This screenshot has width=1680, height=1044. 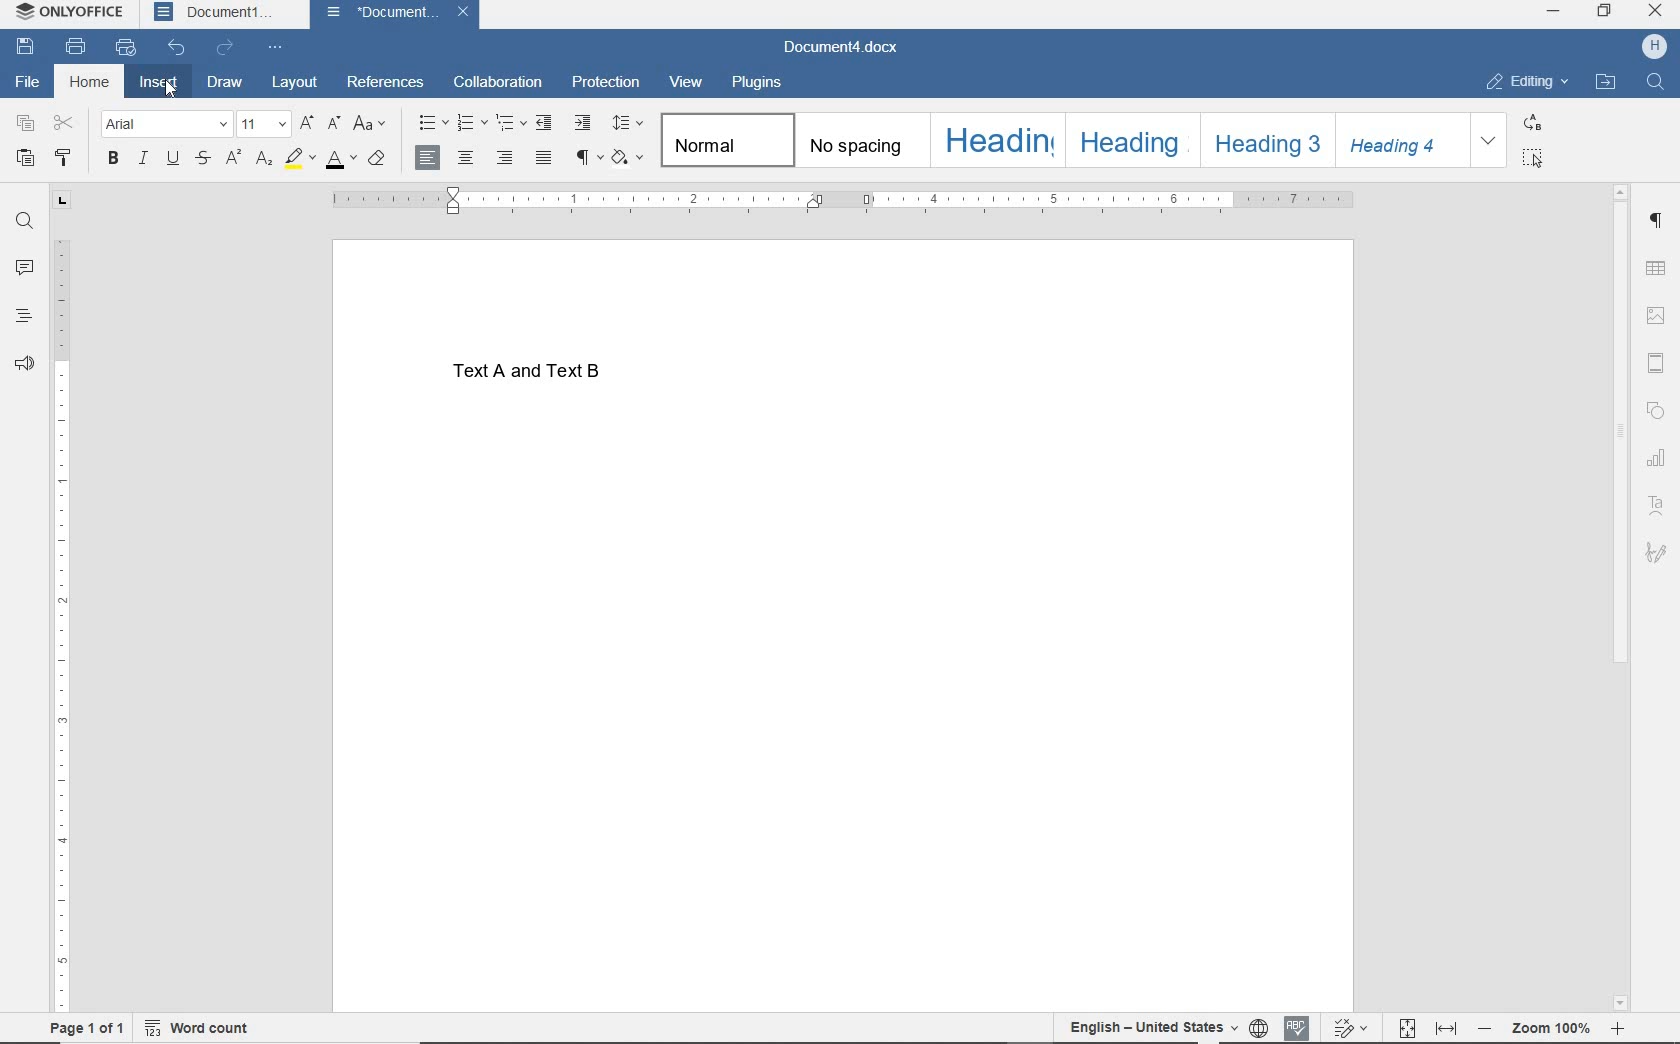 I want to click on PARAGRAPH LINE SPACING, so click(x=627, y=124).